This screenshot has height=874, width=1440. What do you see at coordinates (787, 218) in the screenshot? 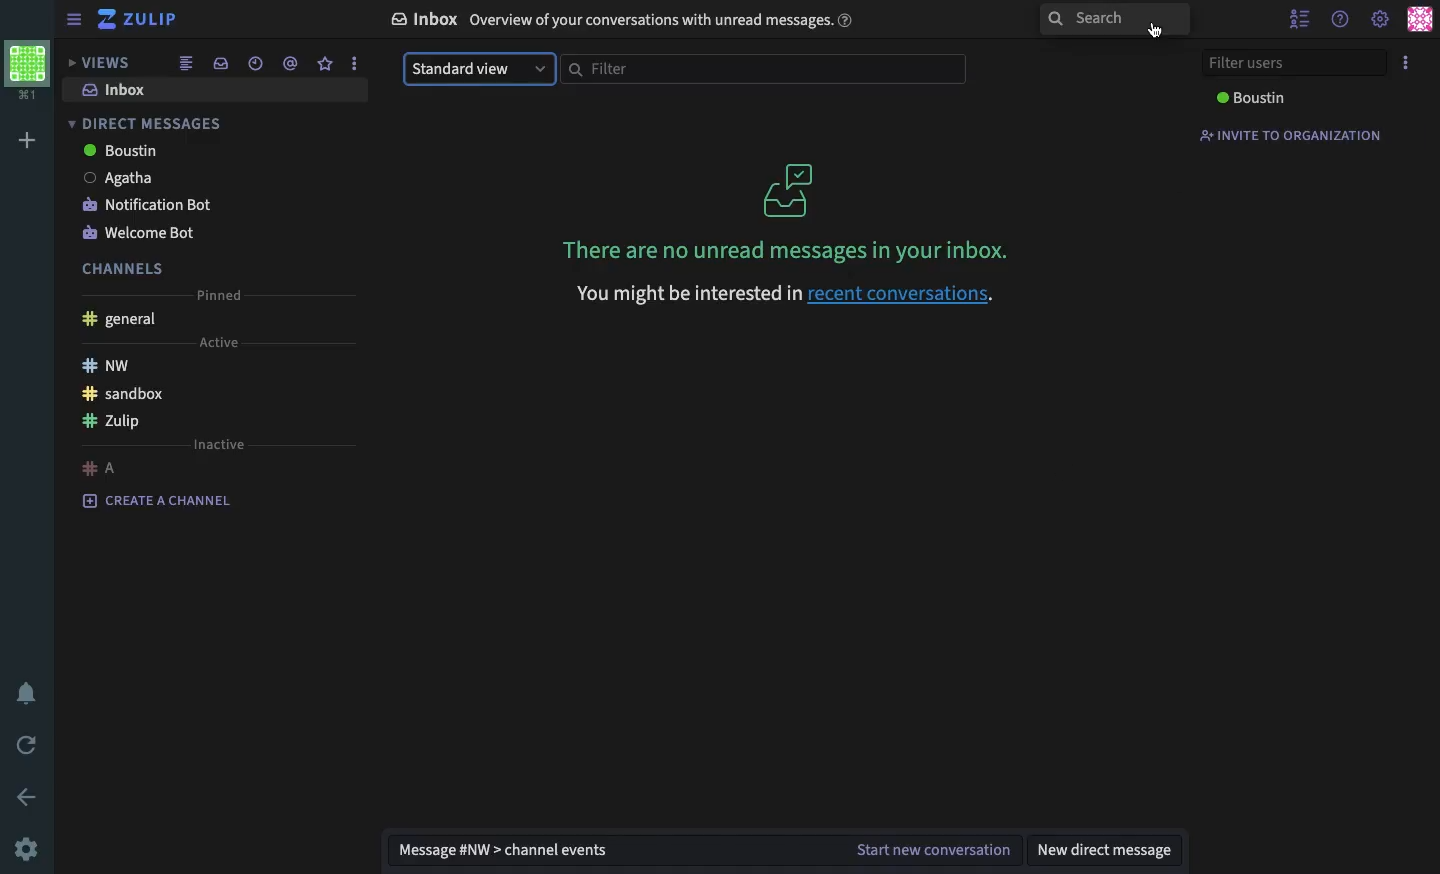
I see `There are no unread messages in your inbox.` at bounding box center [787, 218].